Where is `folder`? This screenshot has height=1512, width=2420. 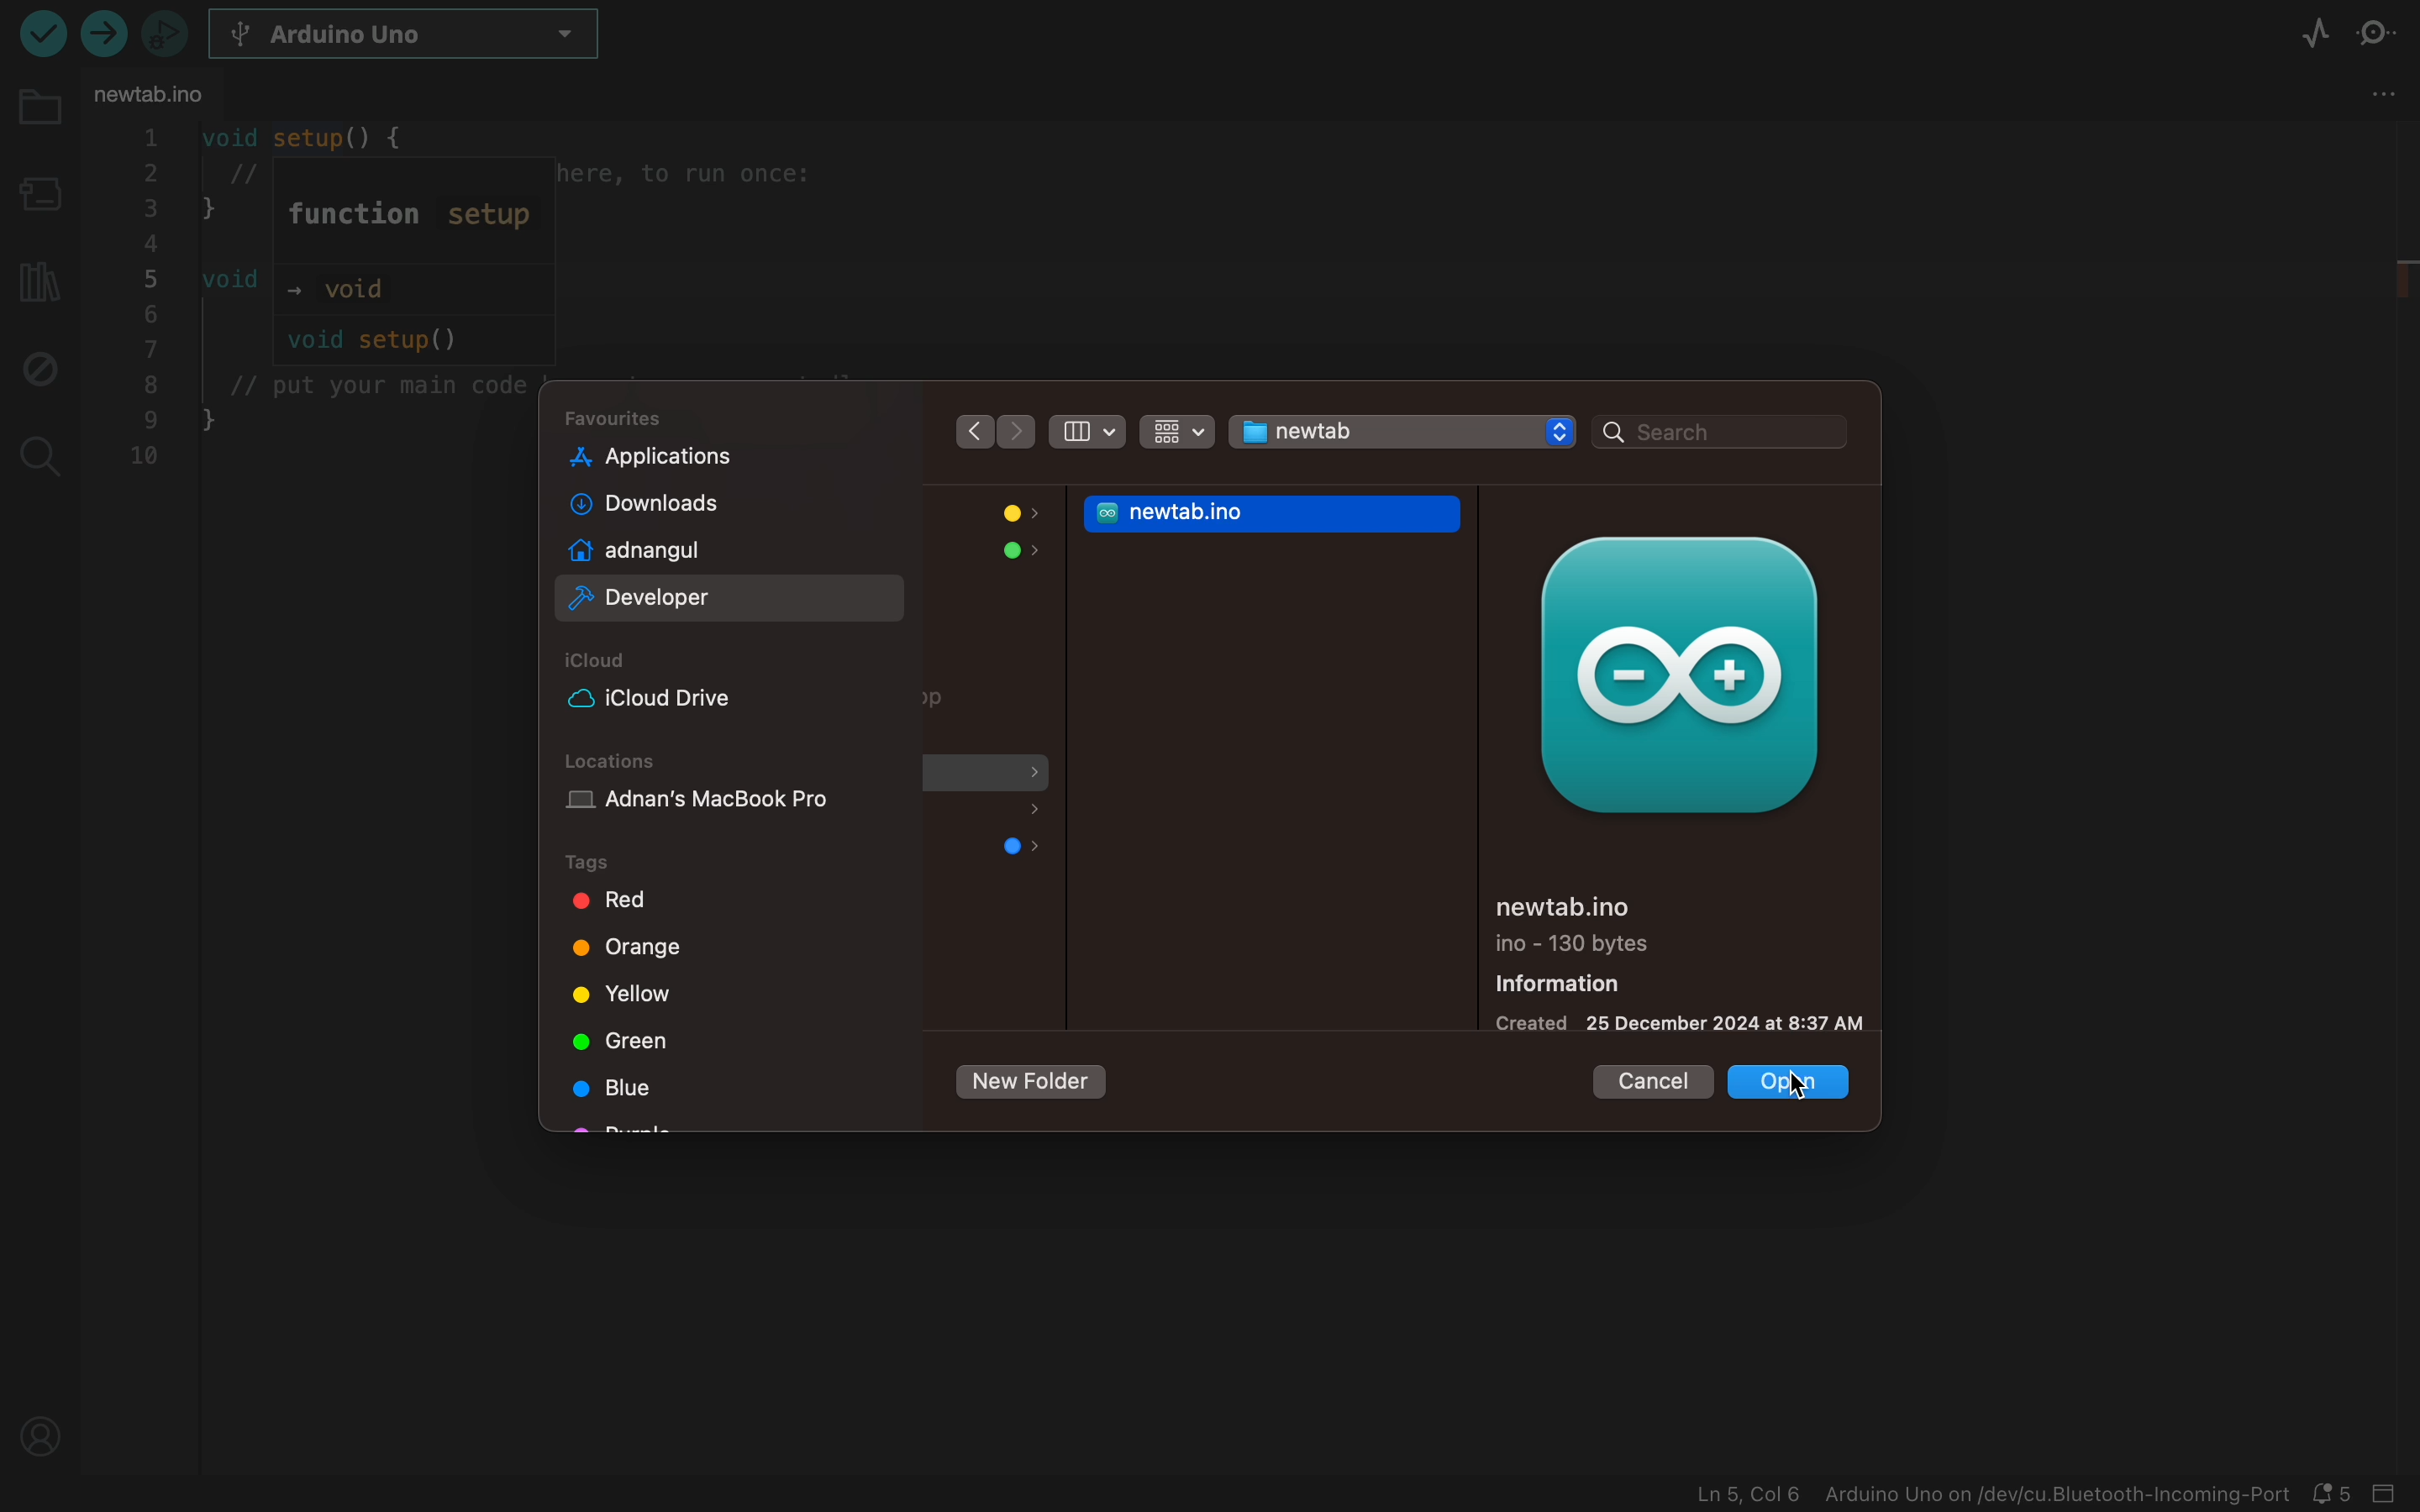 folder is located at coordinates (38, 120).